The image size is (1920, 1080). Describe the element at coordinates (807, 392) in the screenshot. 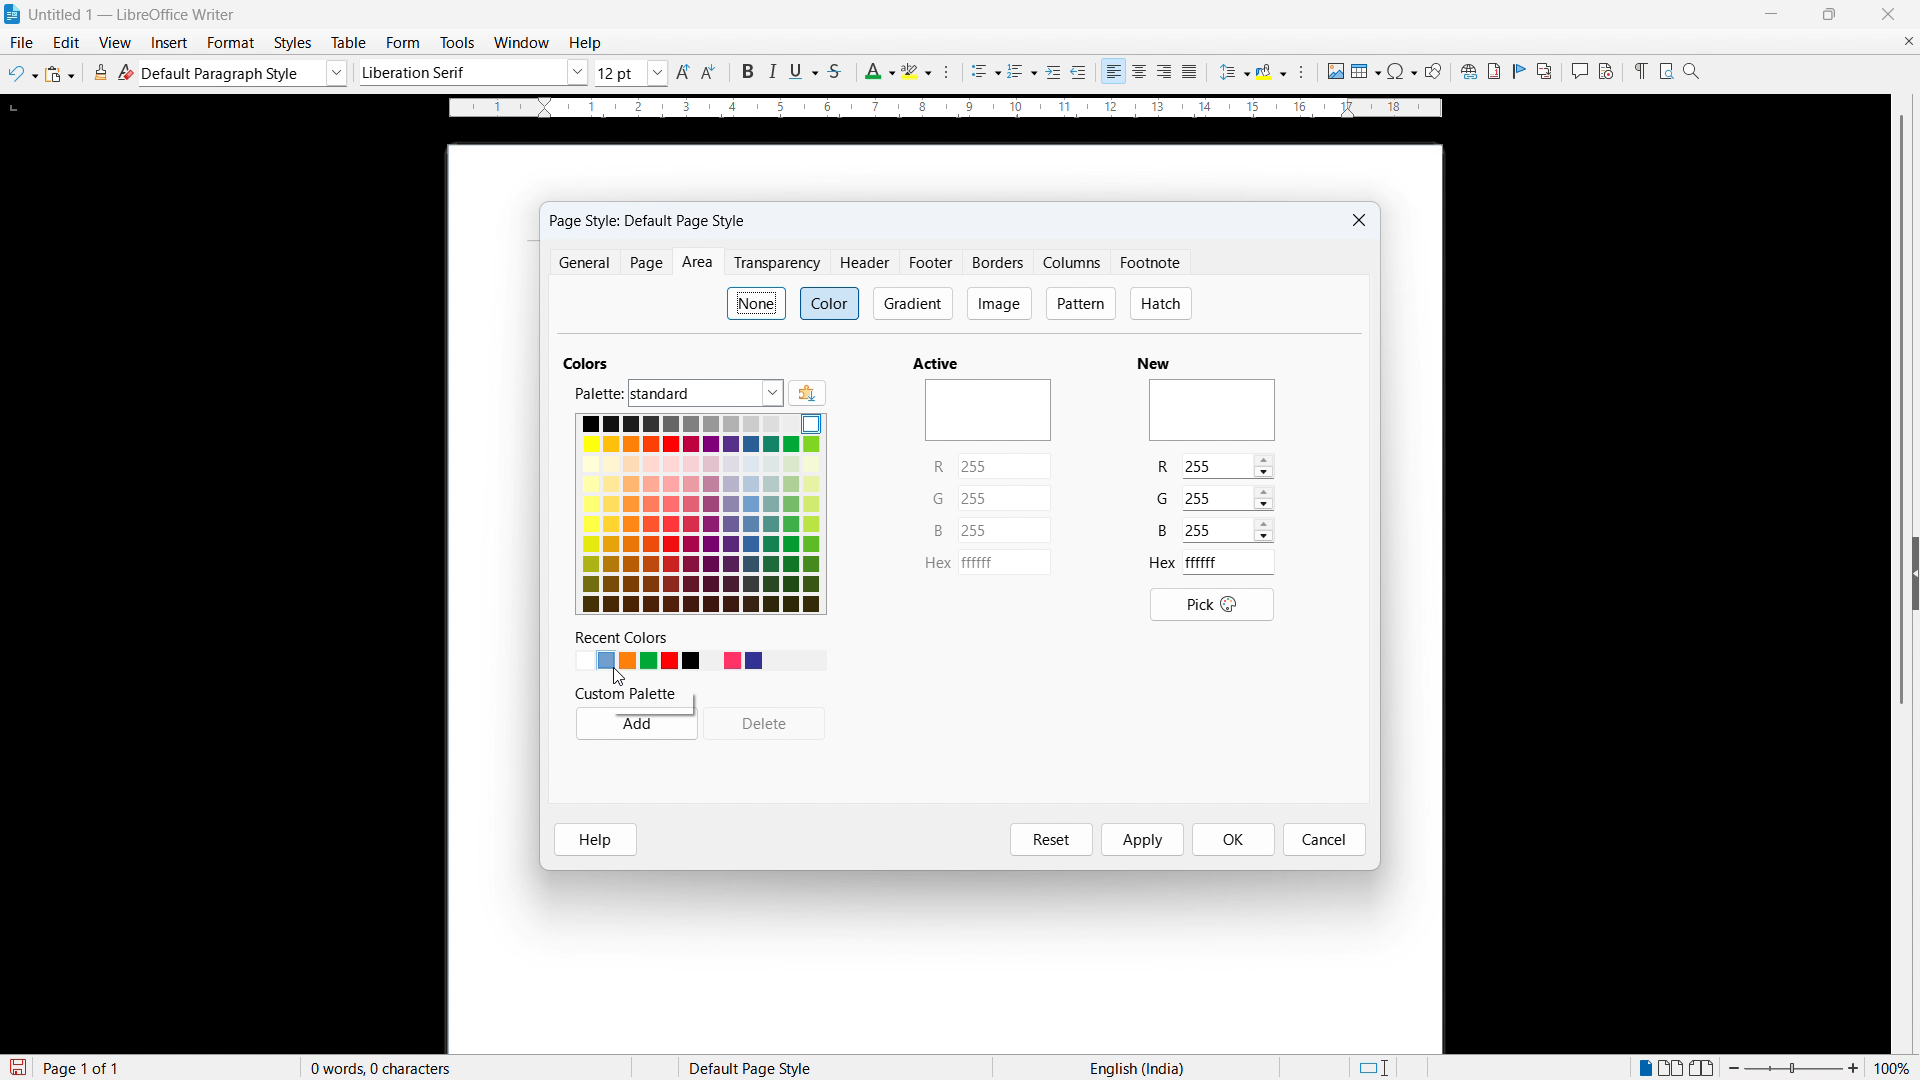

I see `Add colour pallettes using extensions` at that location.